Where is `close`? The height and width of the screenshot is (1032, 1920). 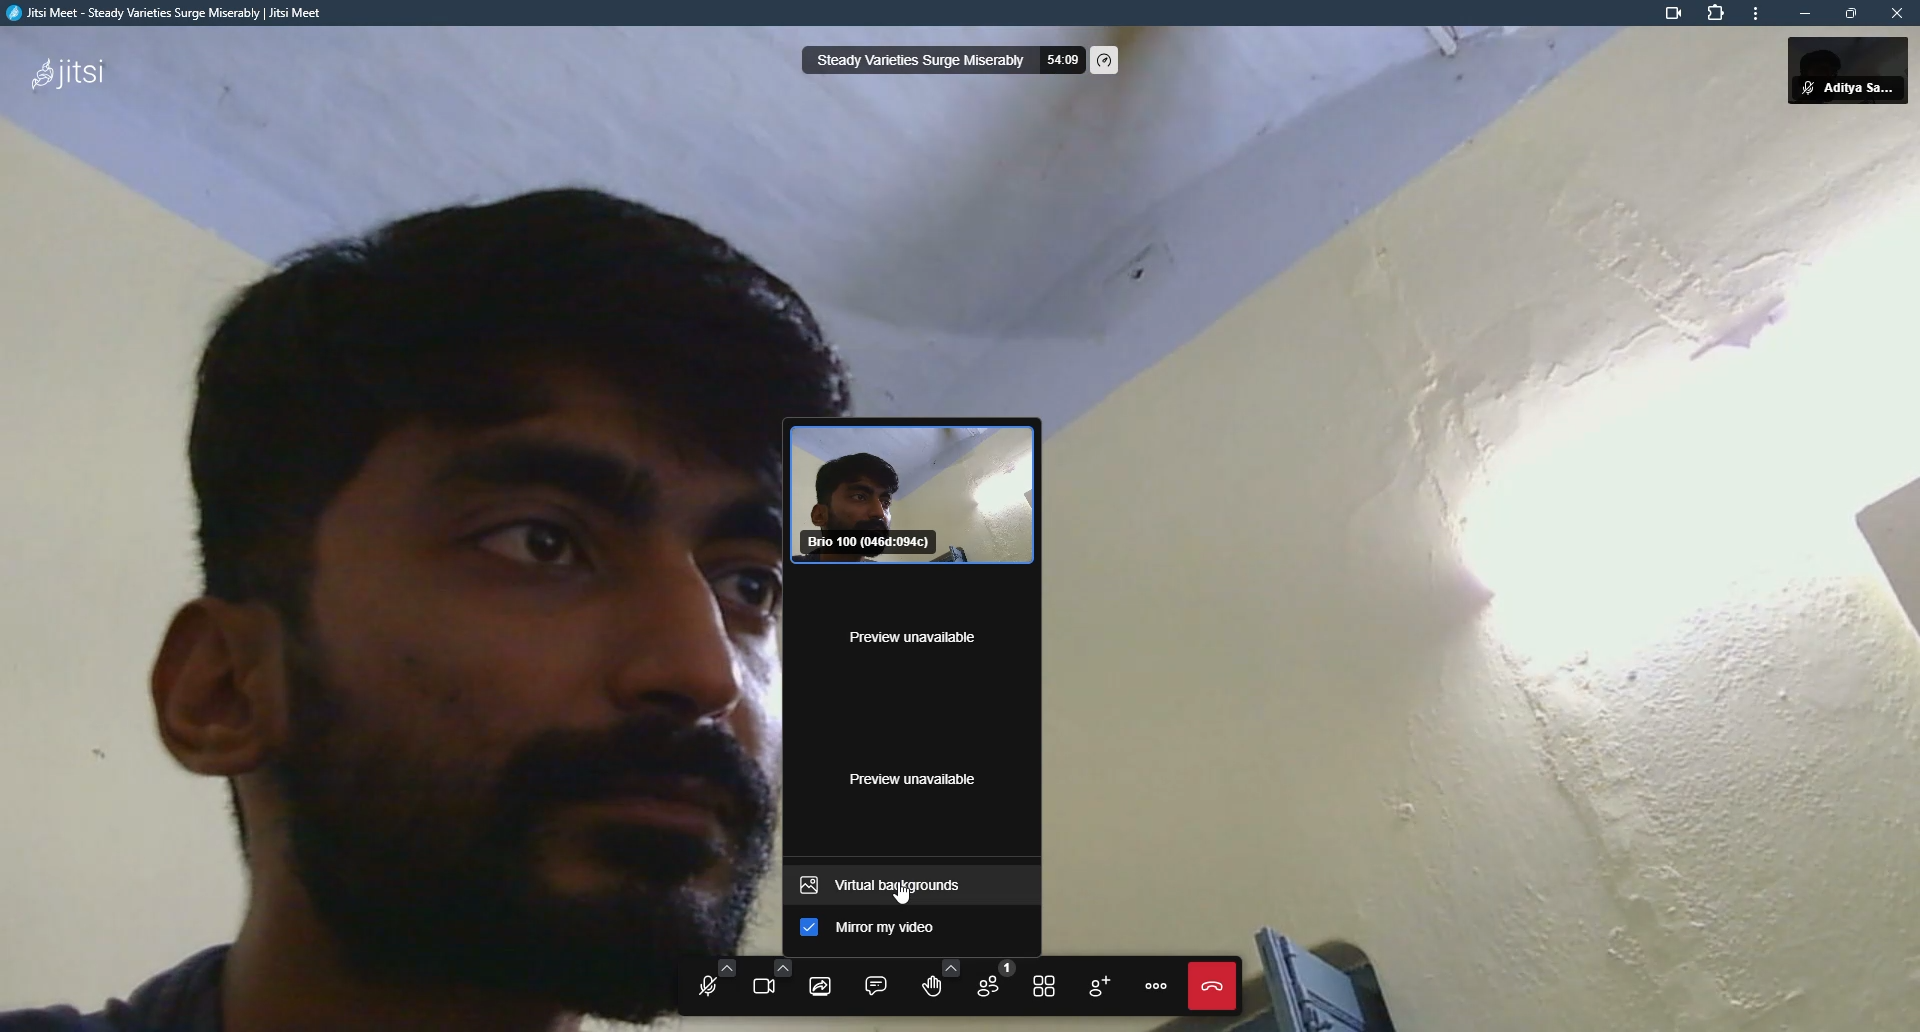 close is located at coordinates (1896, 13).